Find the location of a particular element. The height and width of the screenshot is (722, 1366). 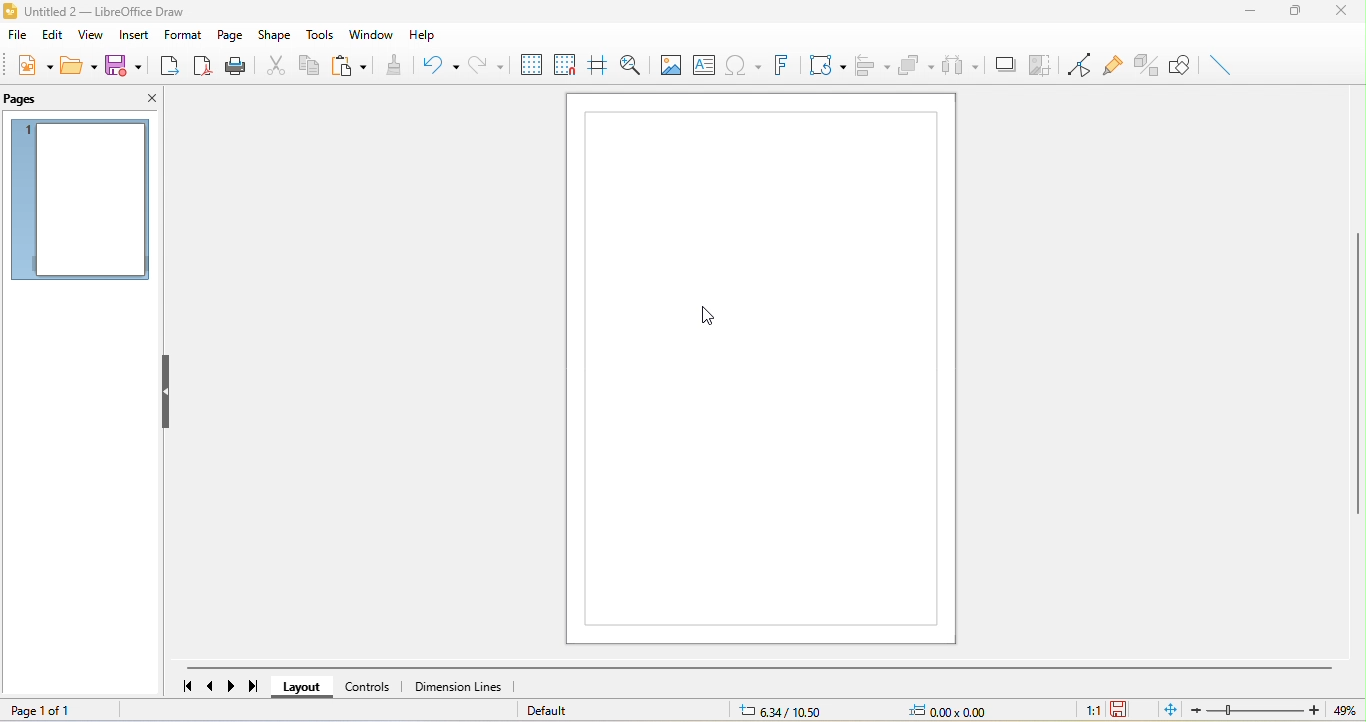

crop image is located at coordinates (1037, 61).